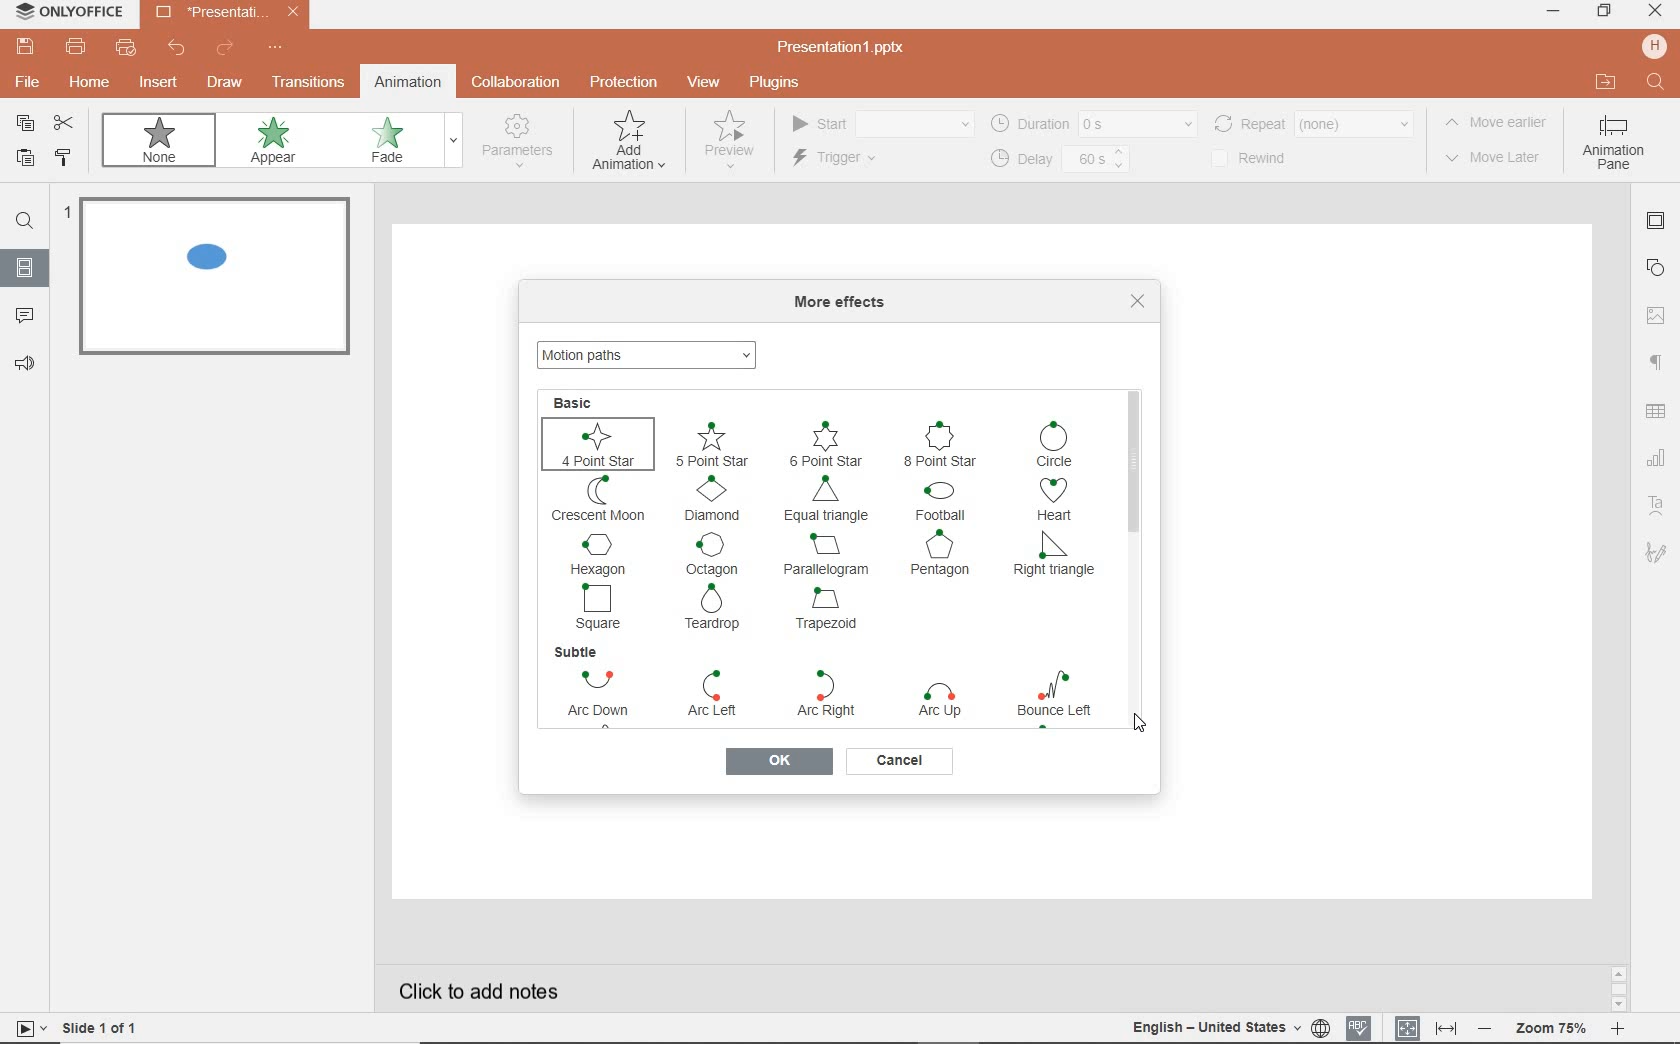 The width and height of the screenshot is (1680, 1044). I want to click on ARC RIGHT, so click(821, 694).